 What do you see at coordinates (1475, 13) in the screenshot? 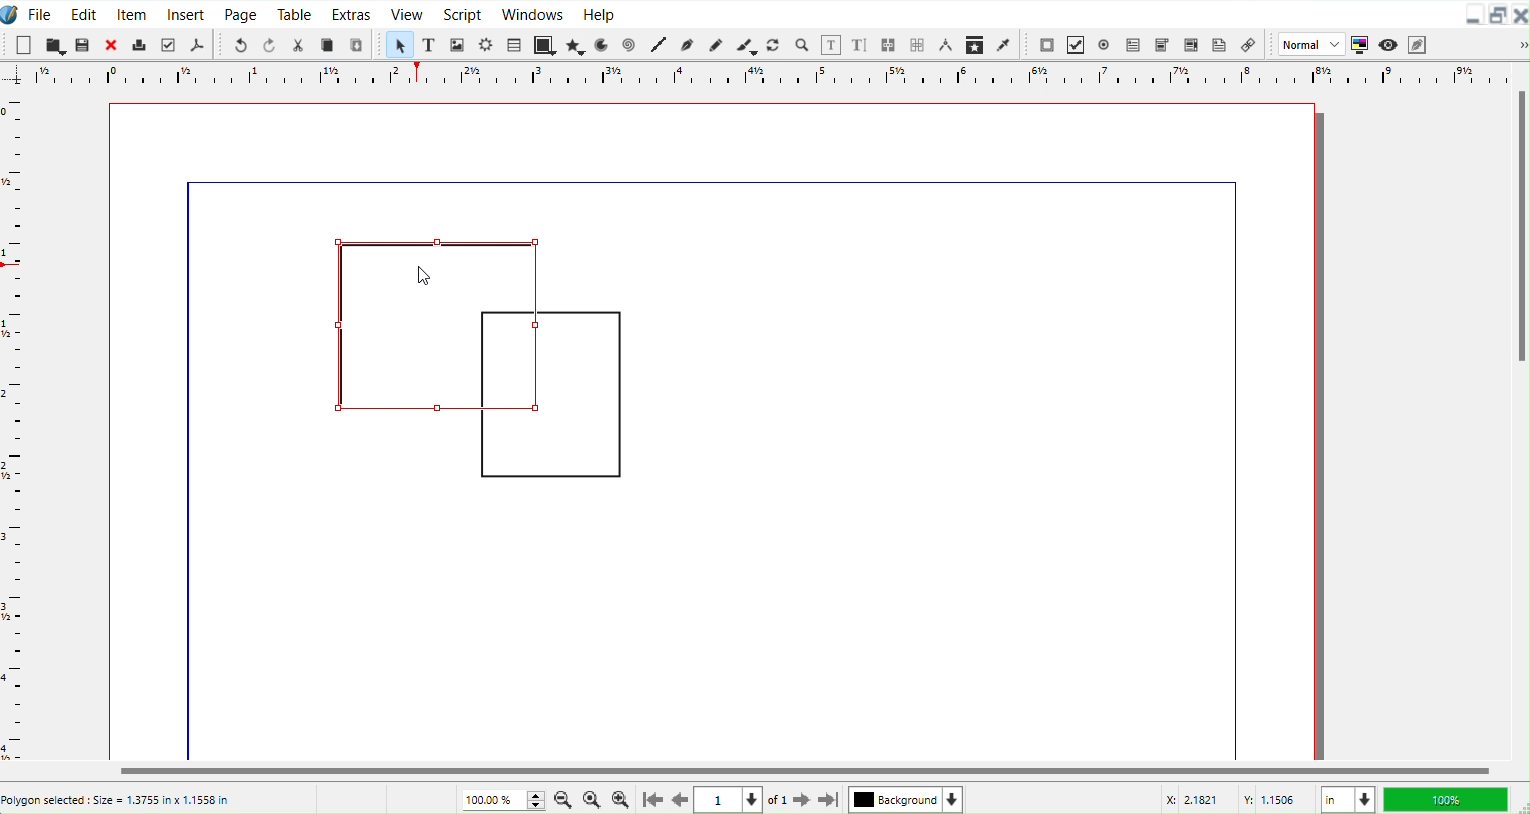
I see `Minimize` at bounding box center [1475, 13].